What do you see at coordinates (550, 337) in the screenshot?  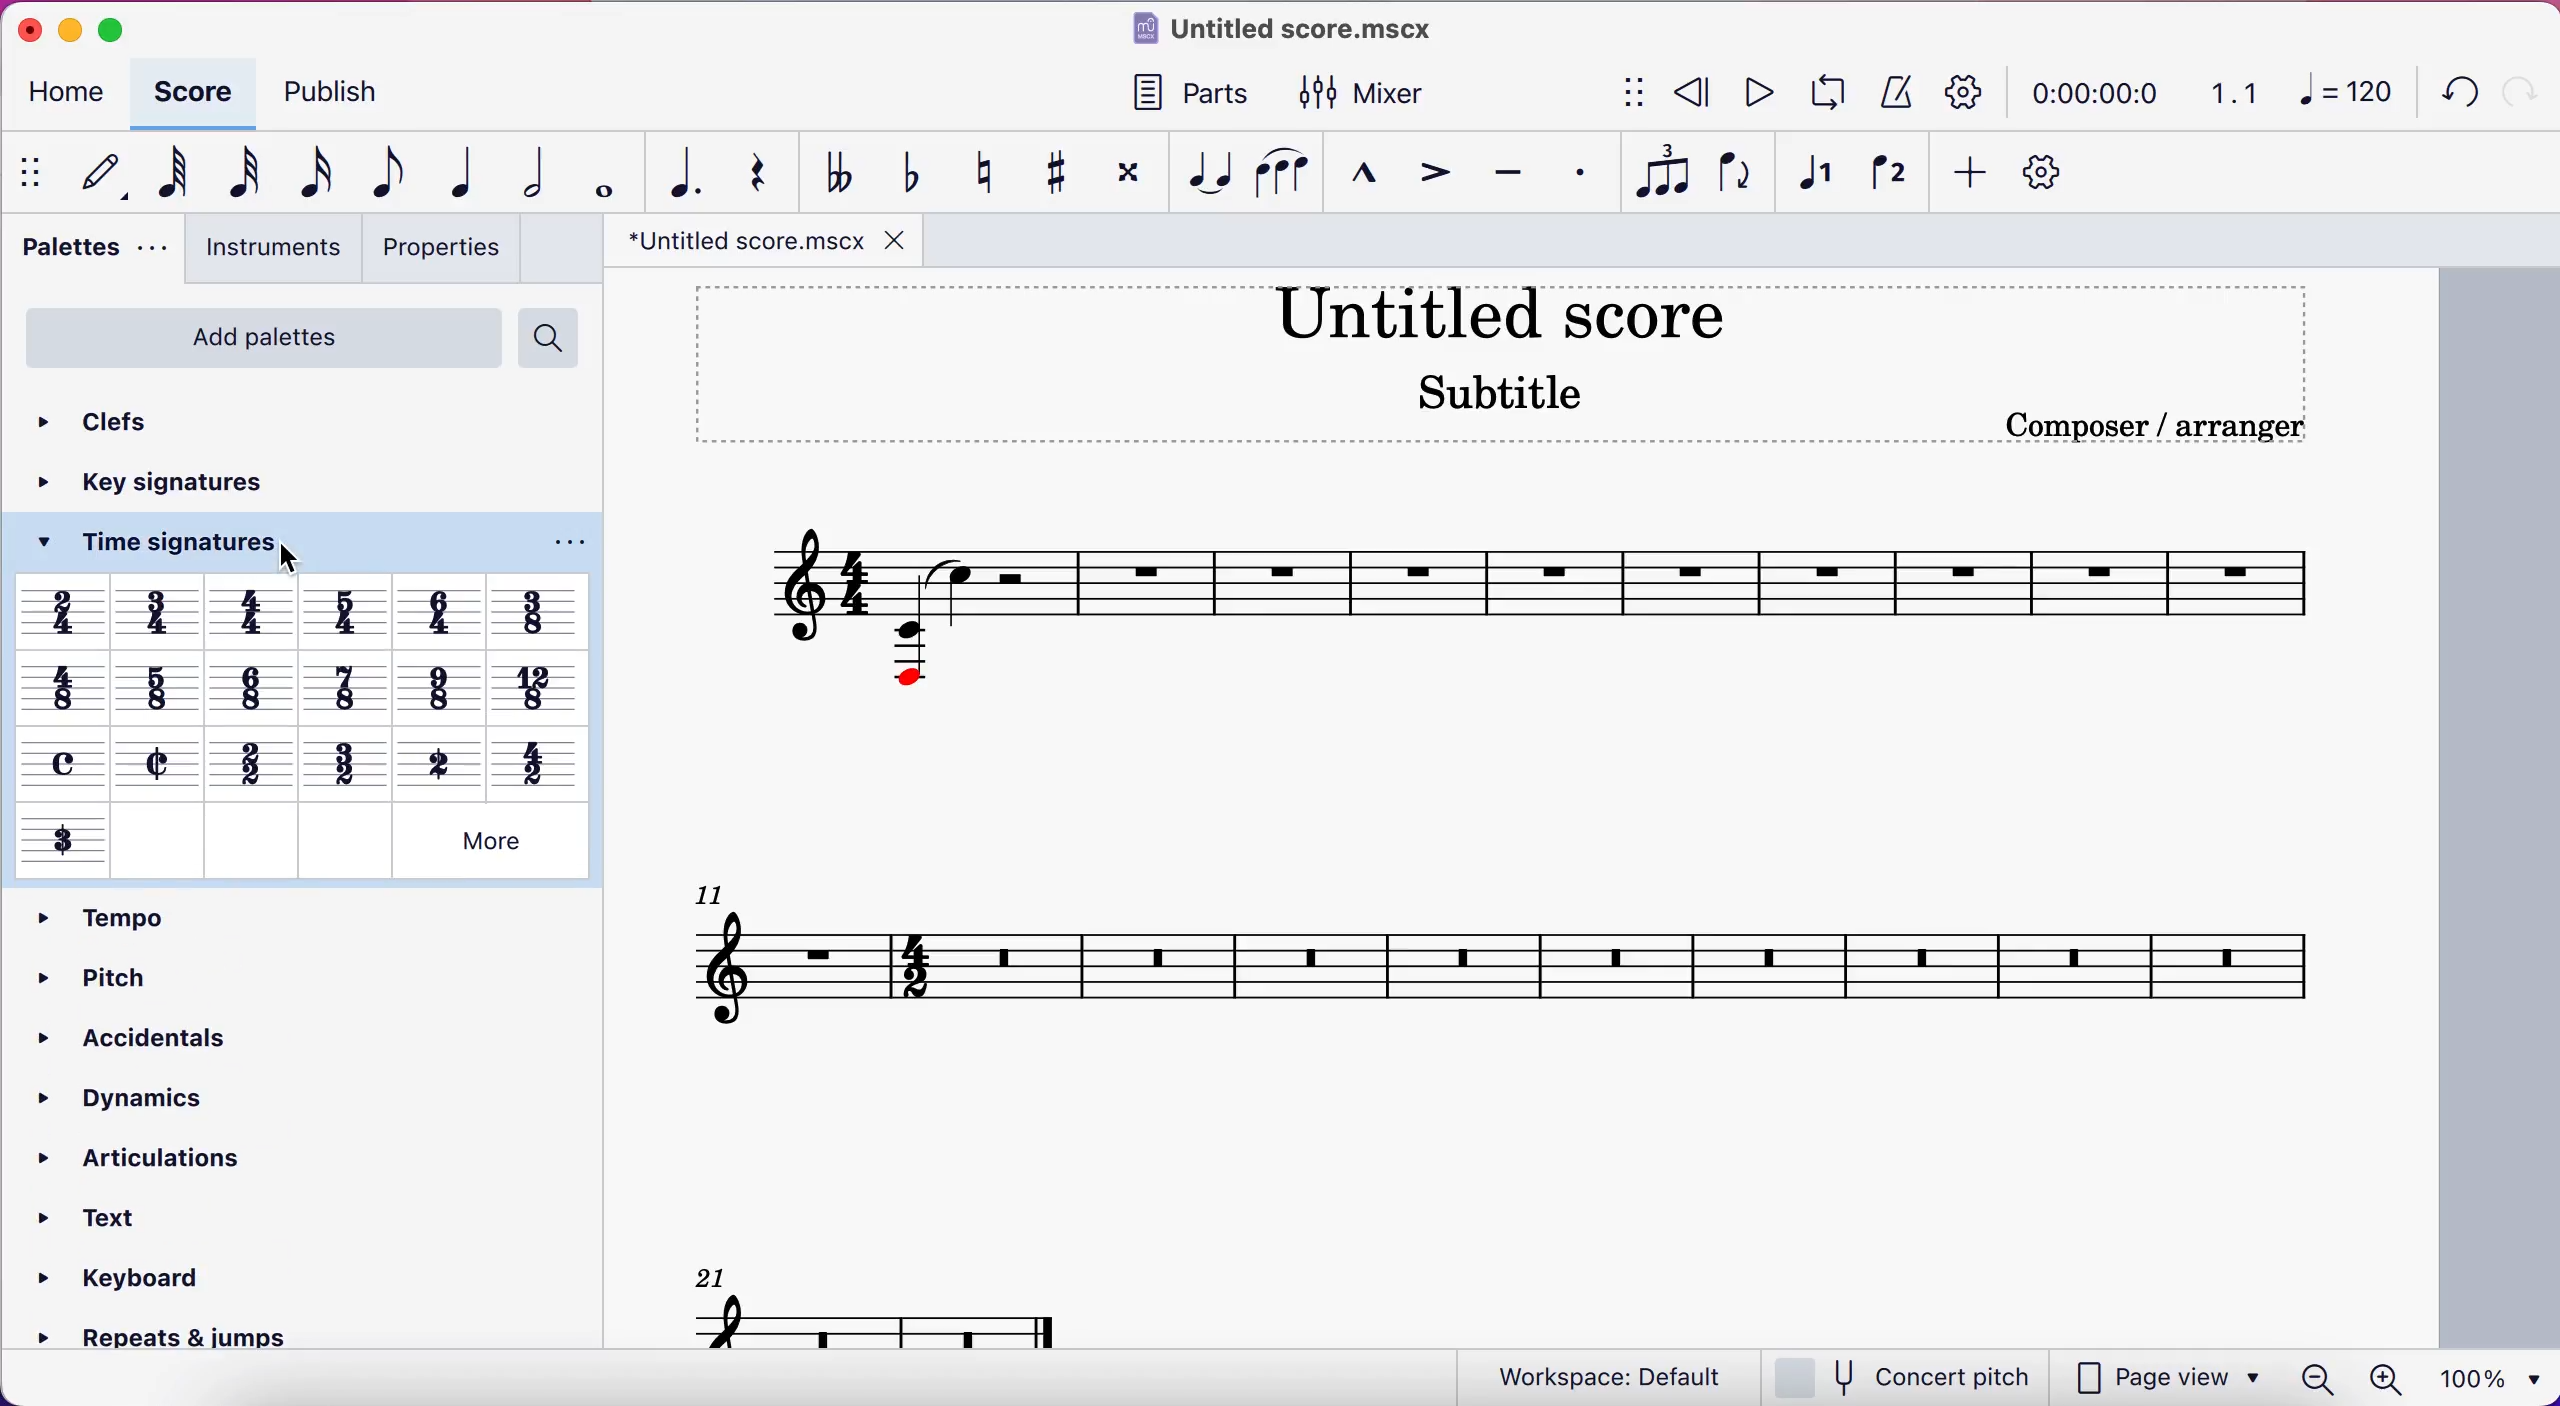 I see `search` at bounding box center [550, 337].